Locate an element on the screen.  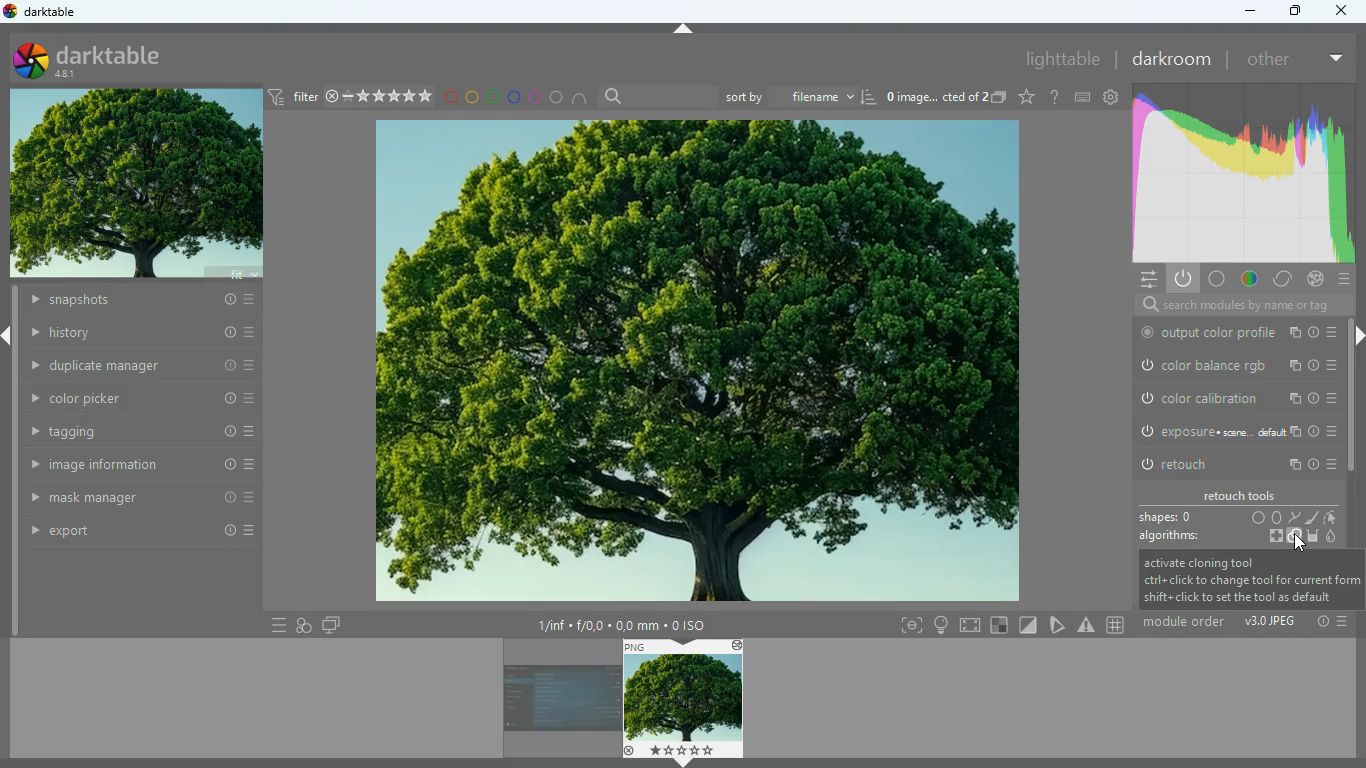
color picker is located at coordinates (143, 401).